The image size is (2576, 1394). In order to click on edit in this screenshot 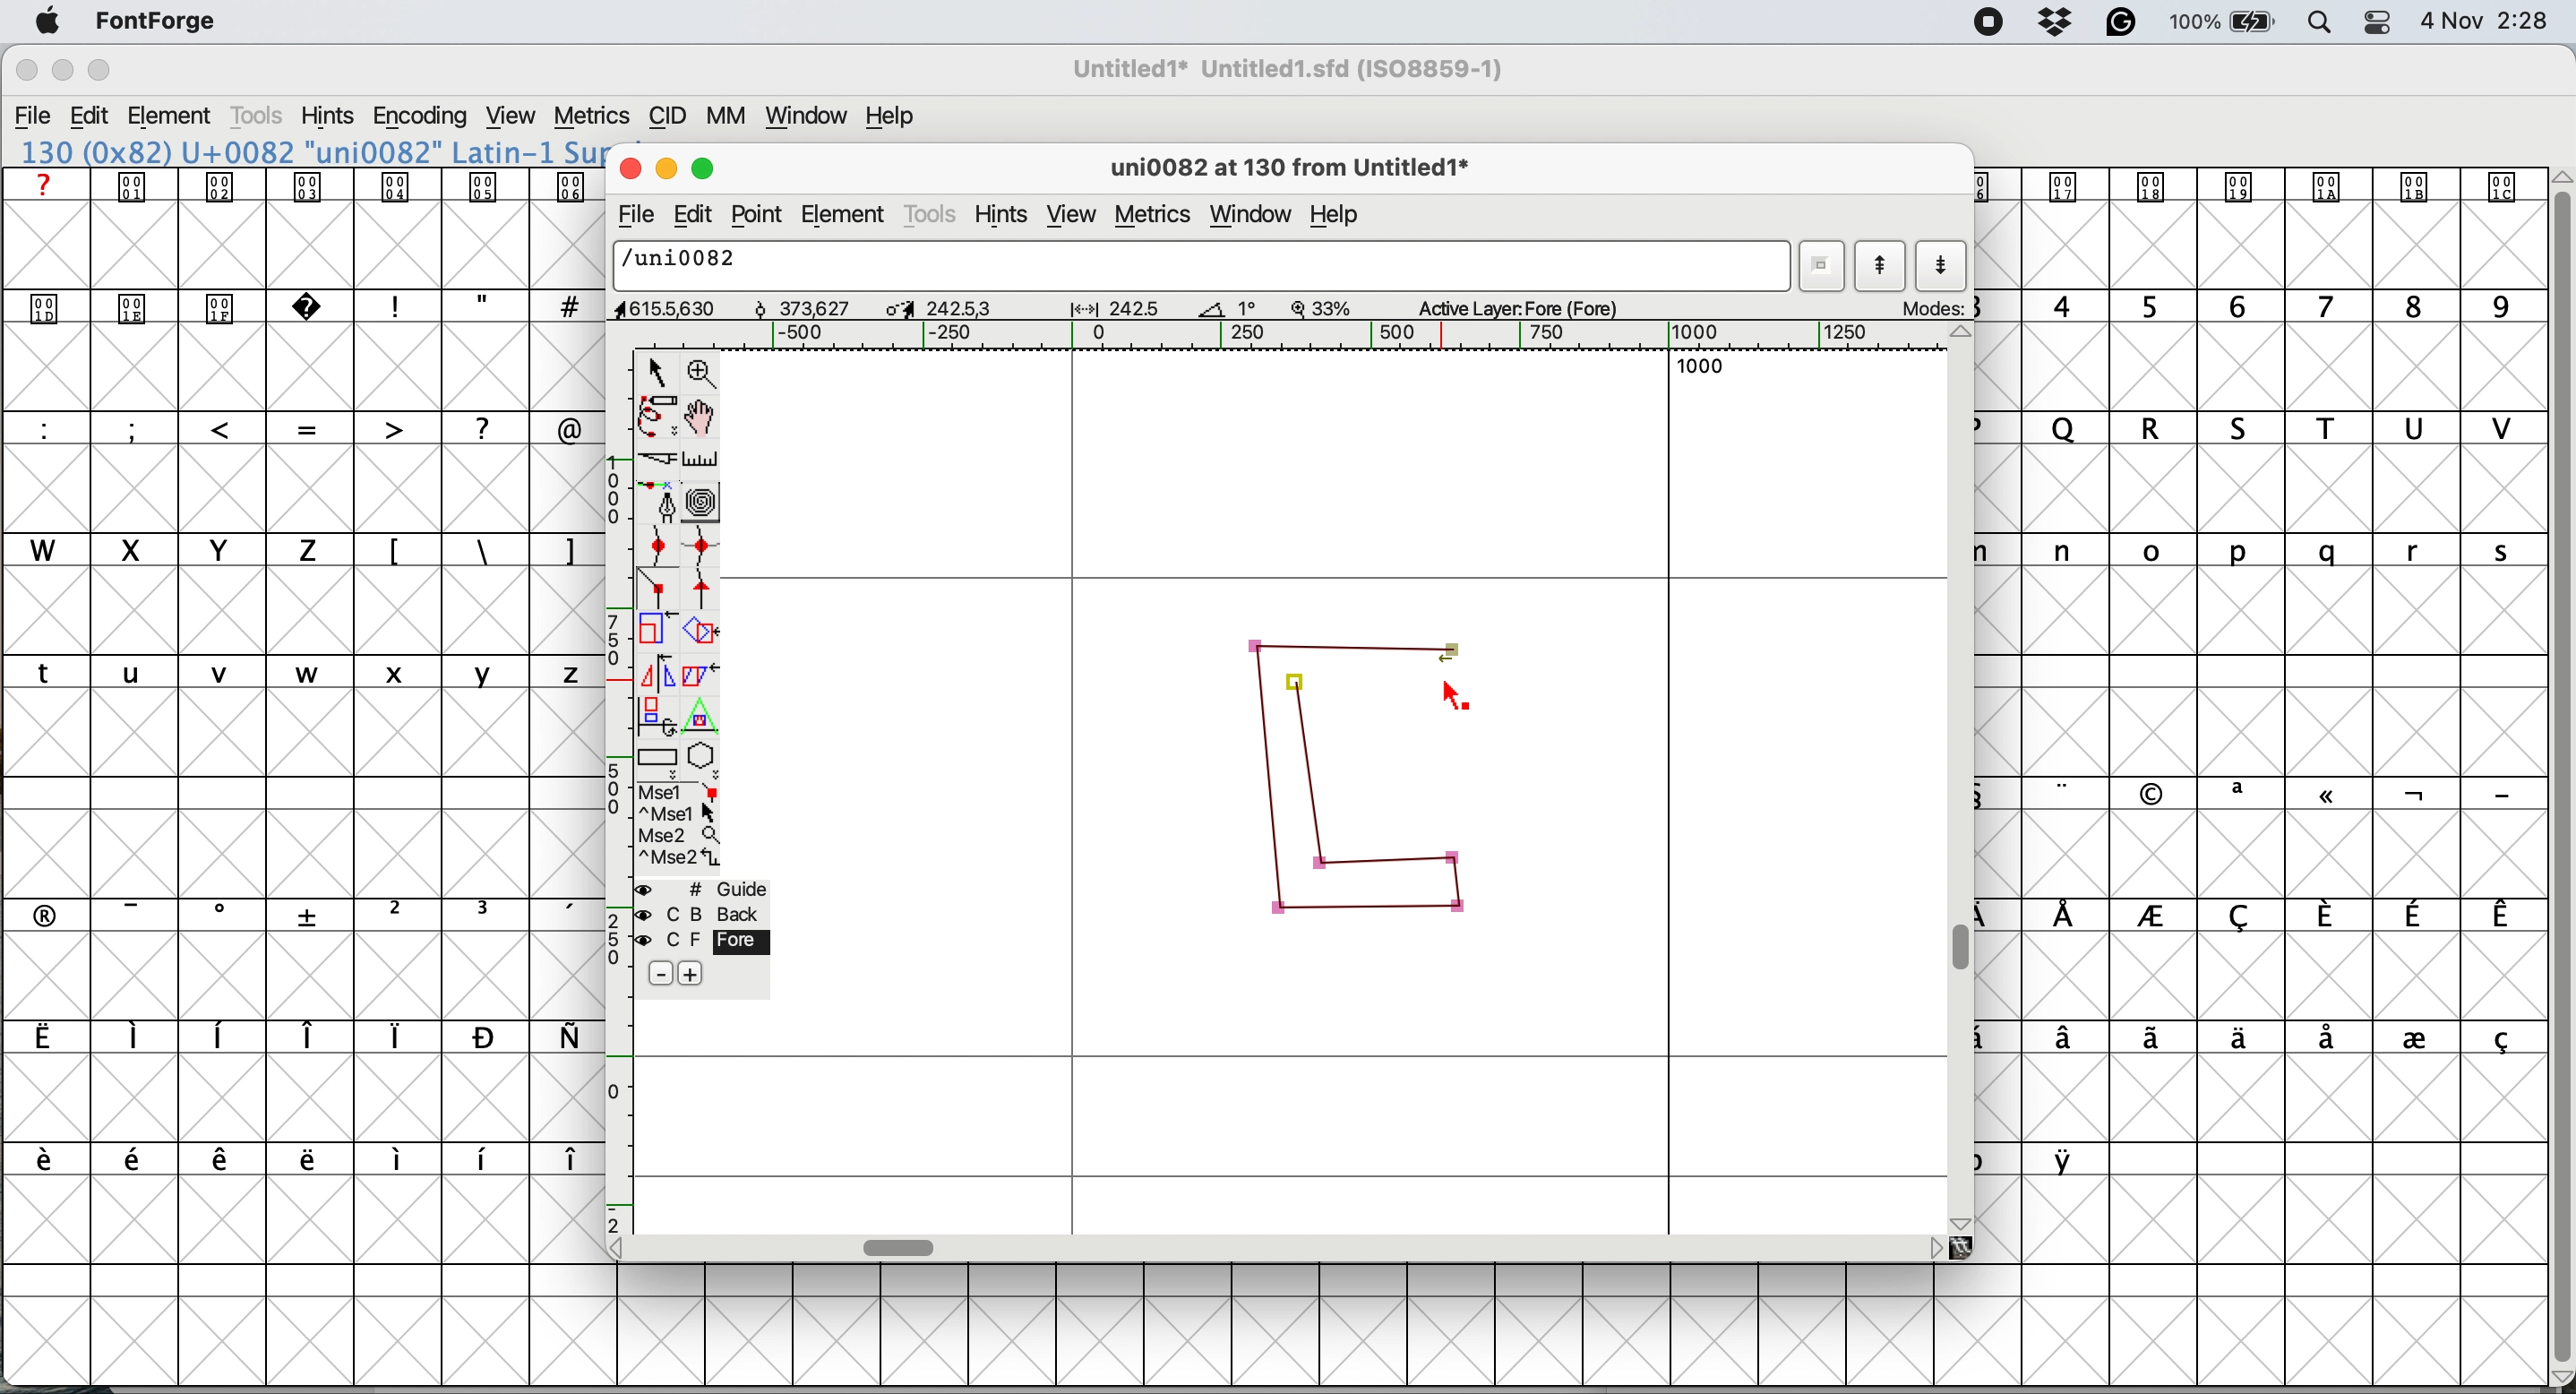, I will do `click(689, 216)`.